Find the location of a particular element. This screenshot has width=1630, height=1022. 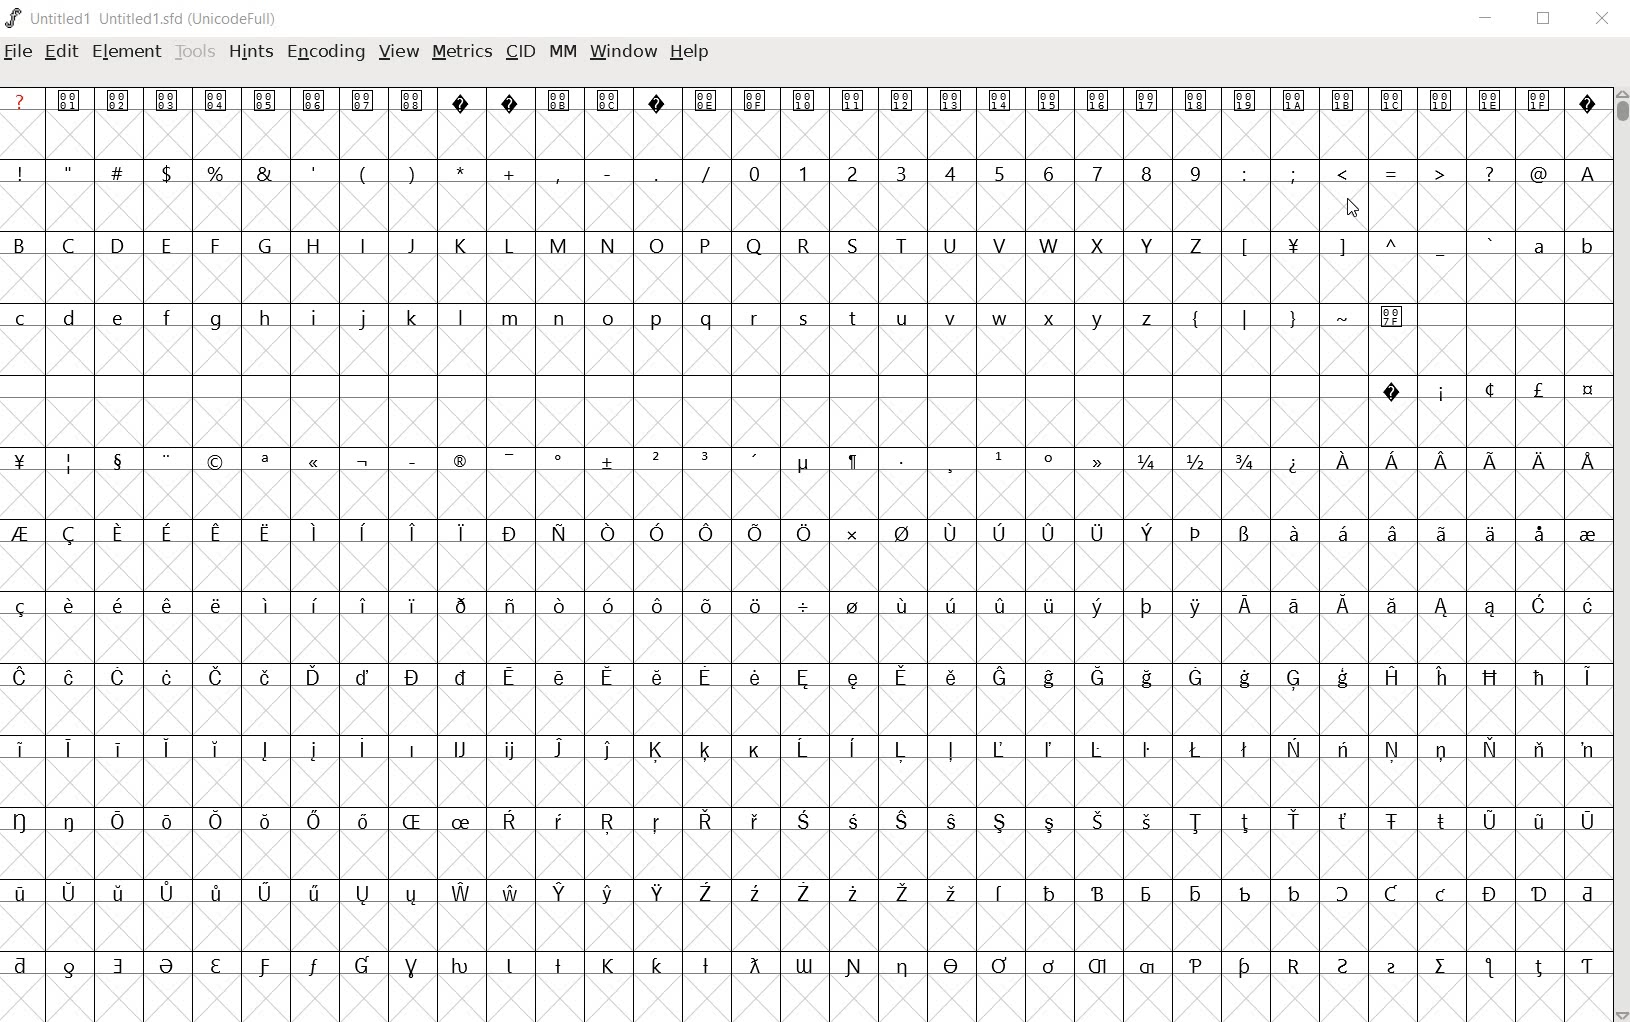

fractions  is located at coordinates (1194, 458).